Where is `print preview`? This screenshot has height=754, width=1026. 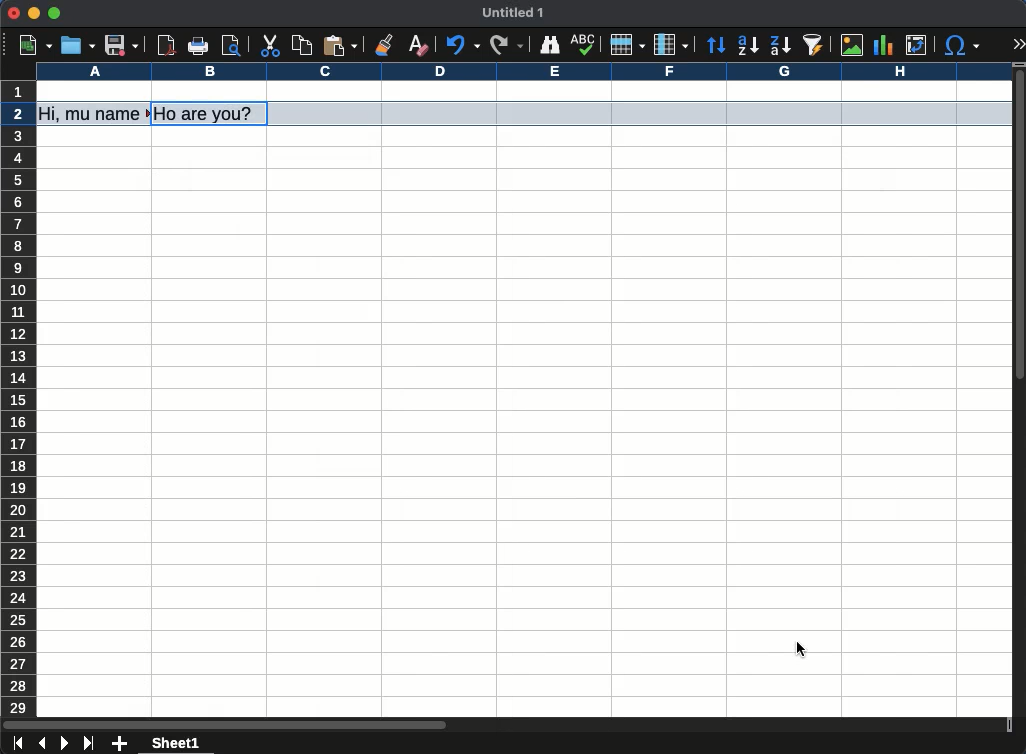
print preview is located at coordinates (233, 45).